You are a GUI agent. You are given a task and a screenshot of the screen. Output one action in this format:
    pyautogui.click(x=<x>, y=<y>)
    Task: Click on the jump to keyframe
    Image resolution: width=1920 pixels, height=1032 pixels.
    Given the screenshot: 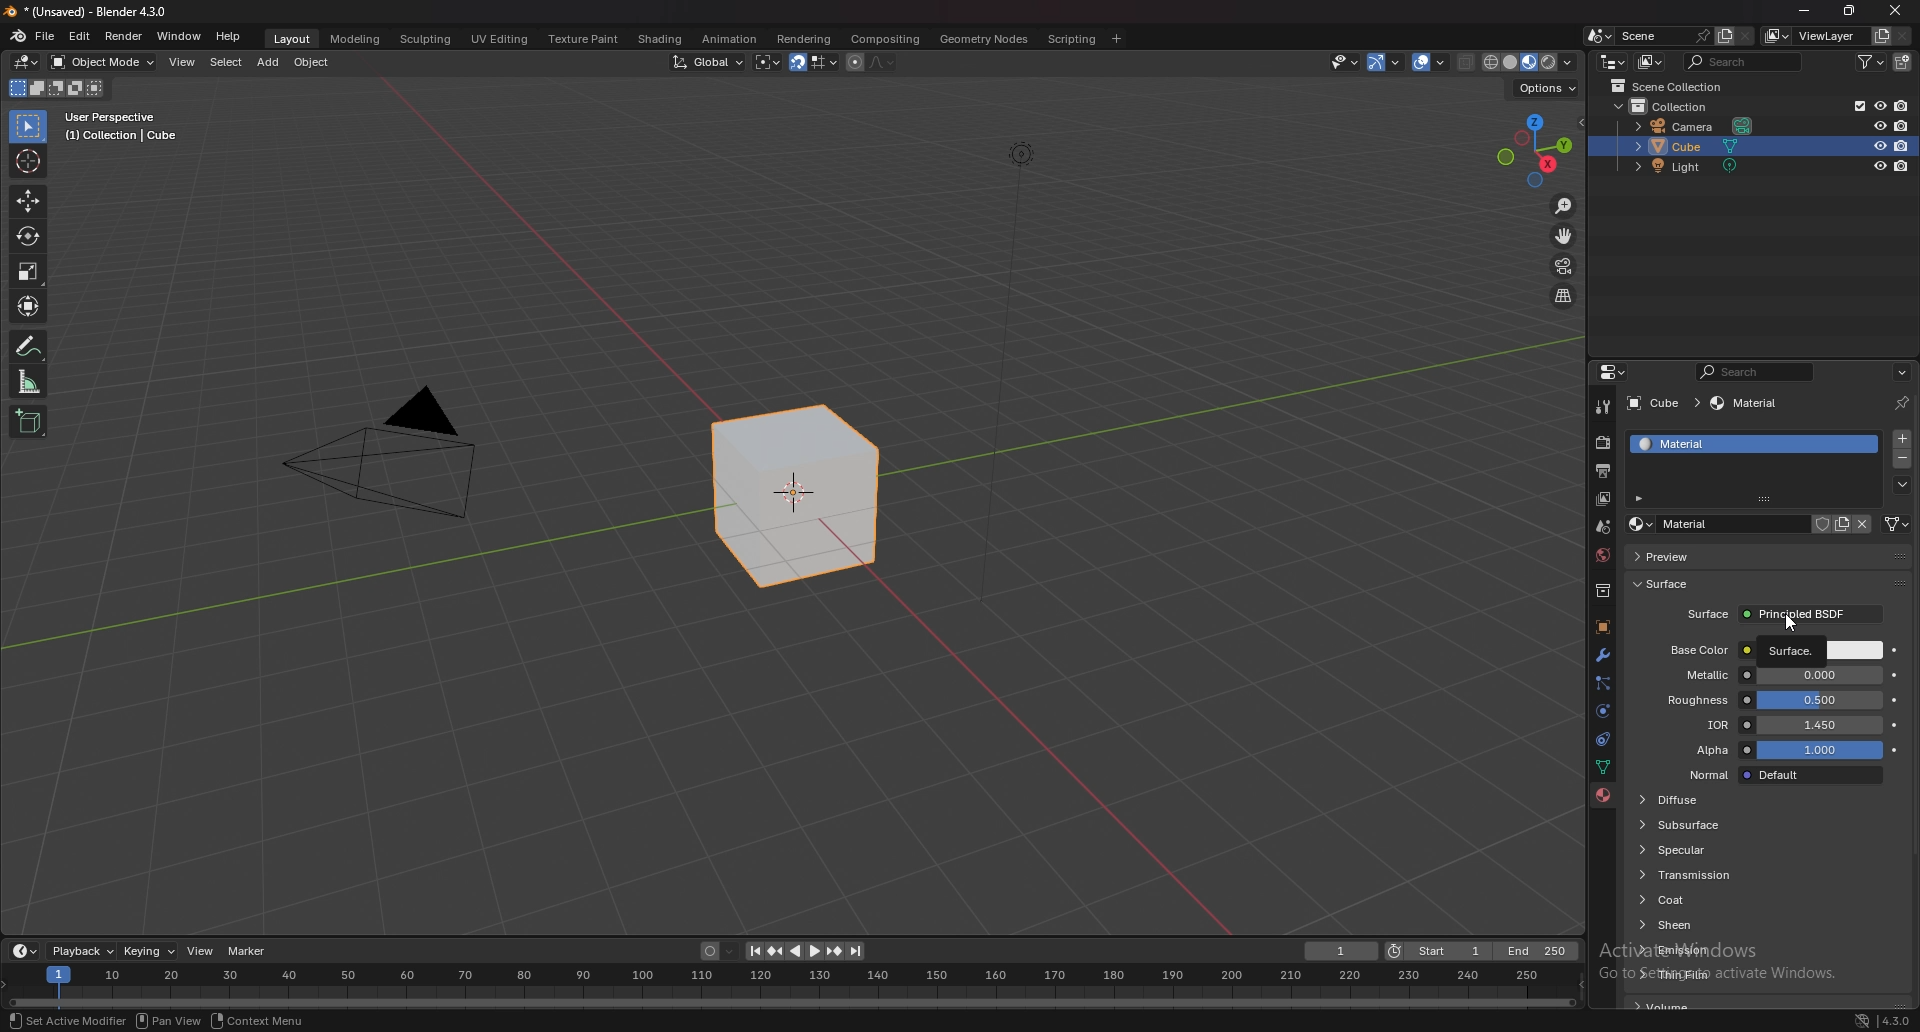 What is the action you would take?
    pyautogui.click(x=835, y=951)
    